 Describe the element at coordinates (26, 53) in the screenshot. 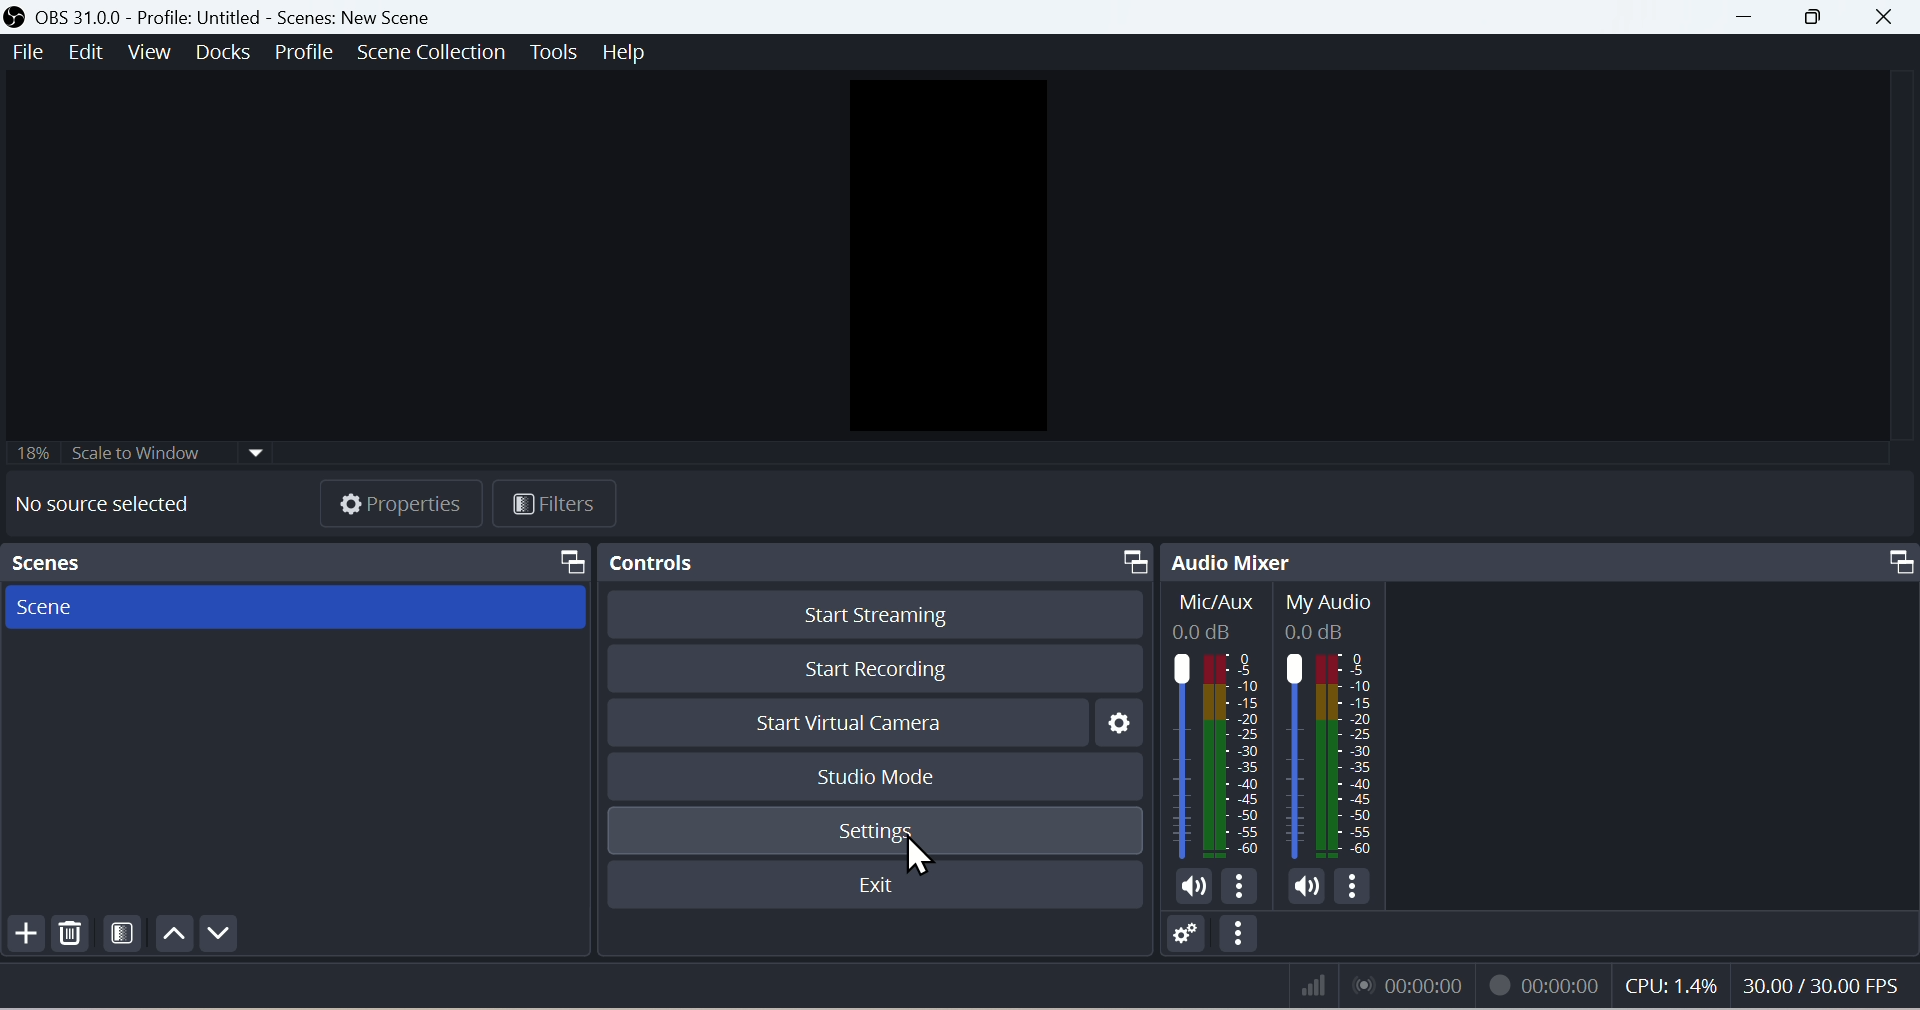

I see `File` at that location.